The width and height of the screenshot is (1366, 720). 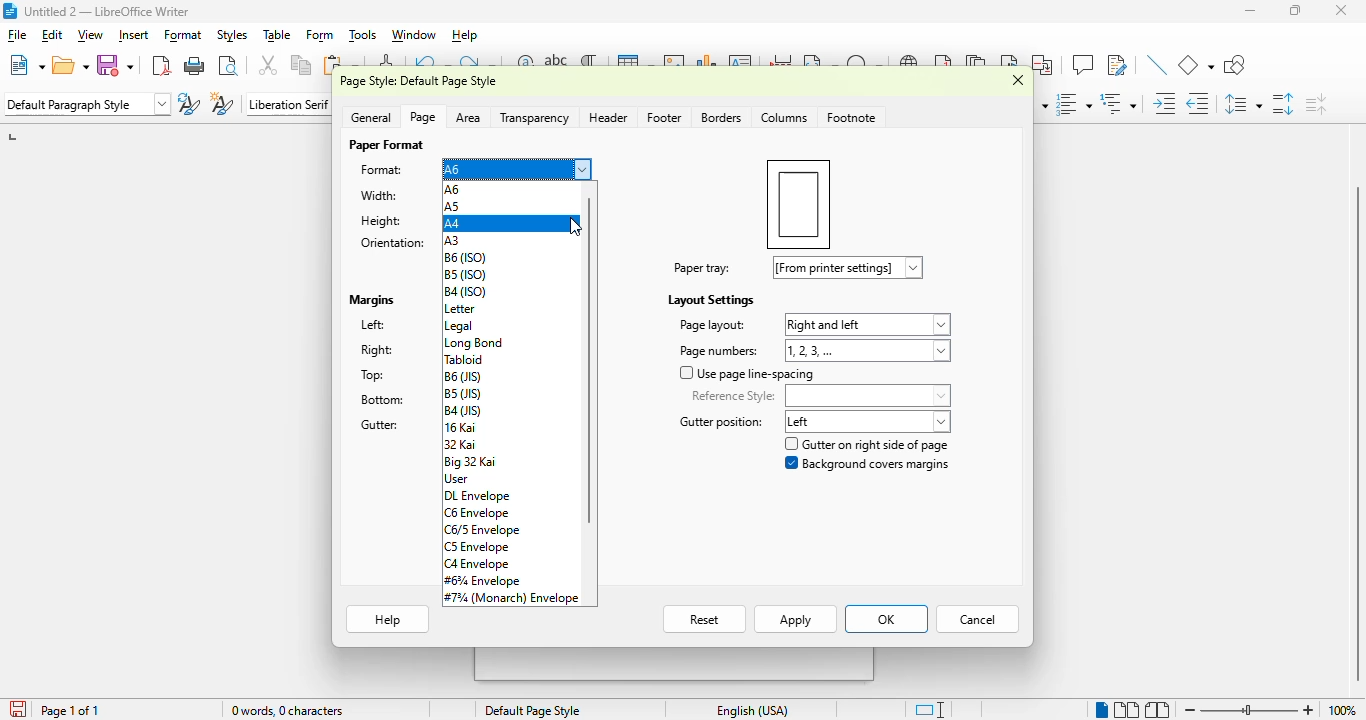 I want to click on footnote, so click(x=852, y=117).